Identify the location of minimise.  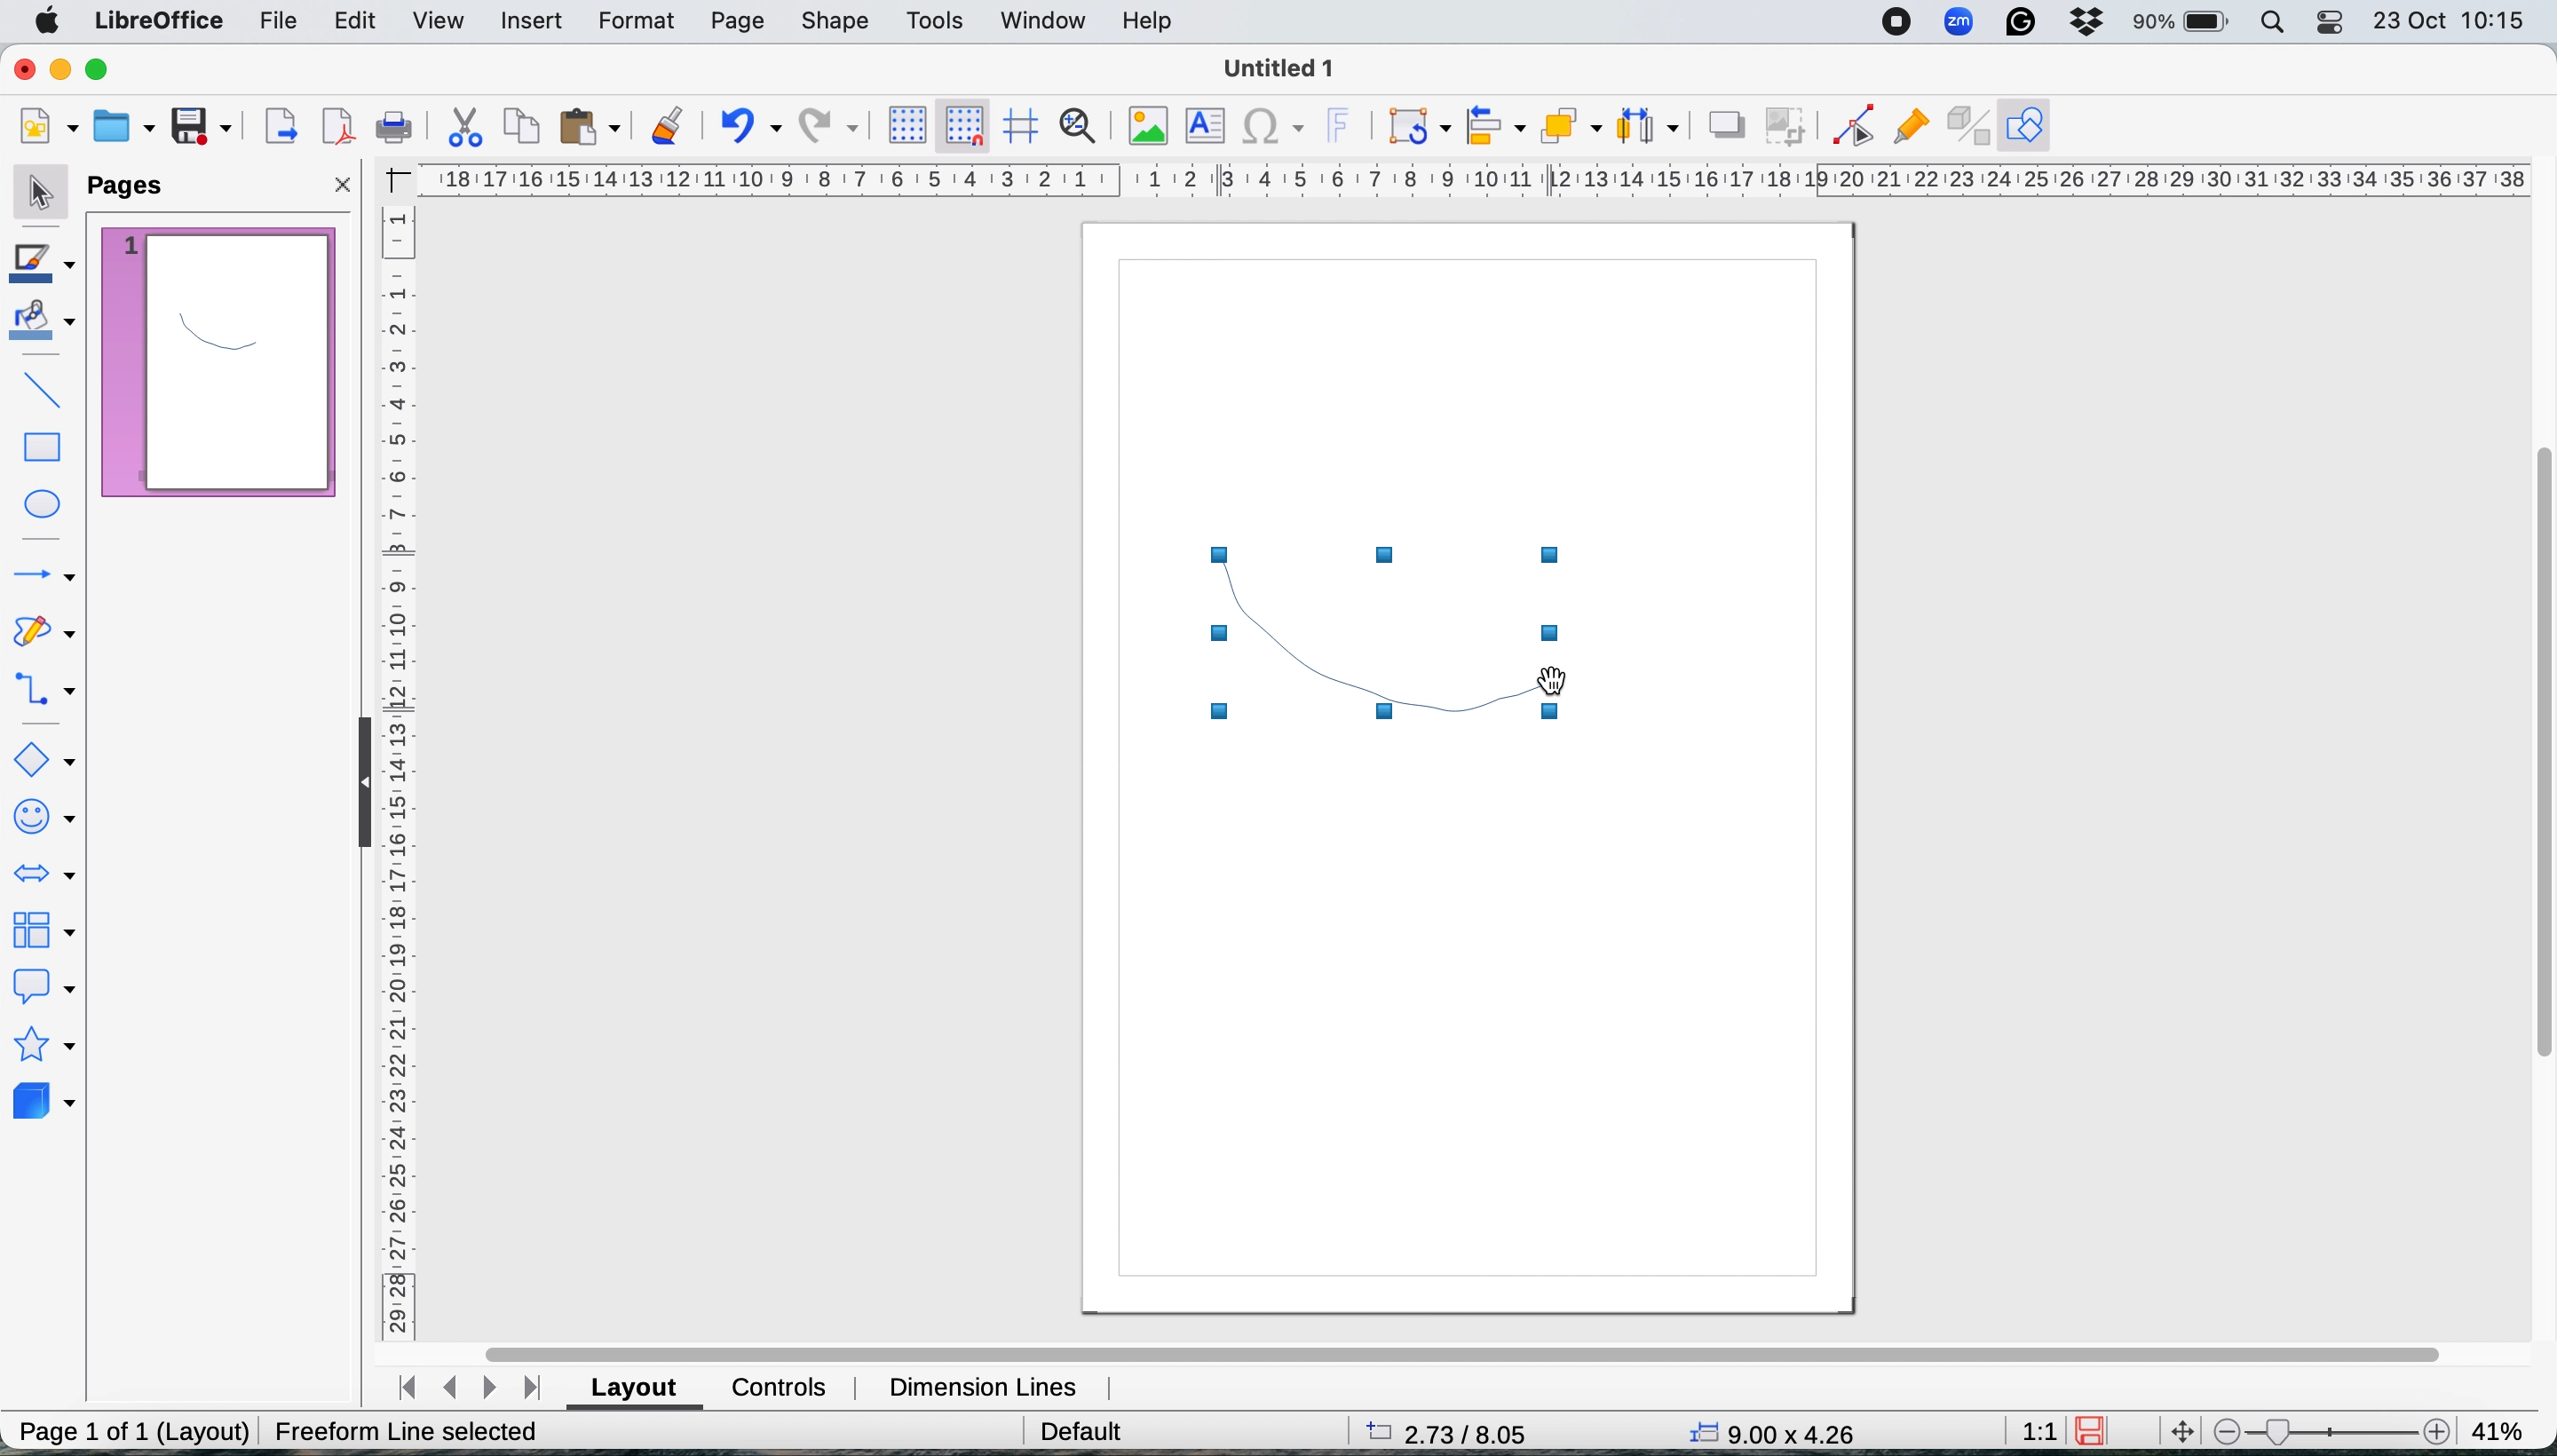
(60, 70).